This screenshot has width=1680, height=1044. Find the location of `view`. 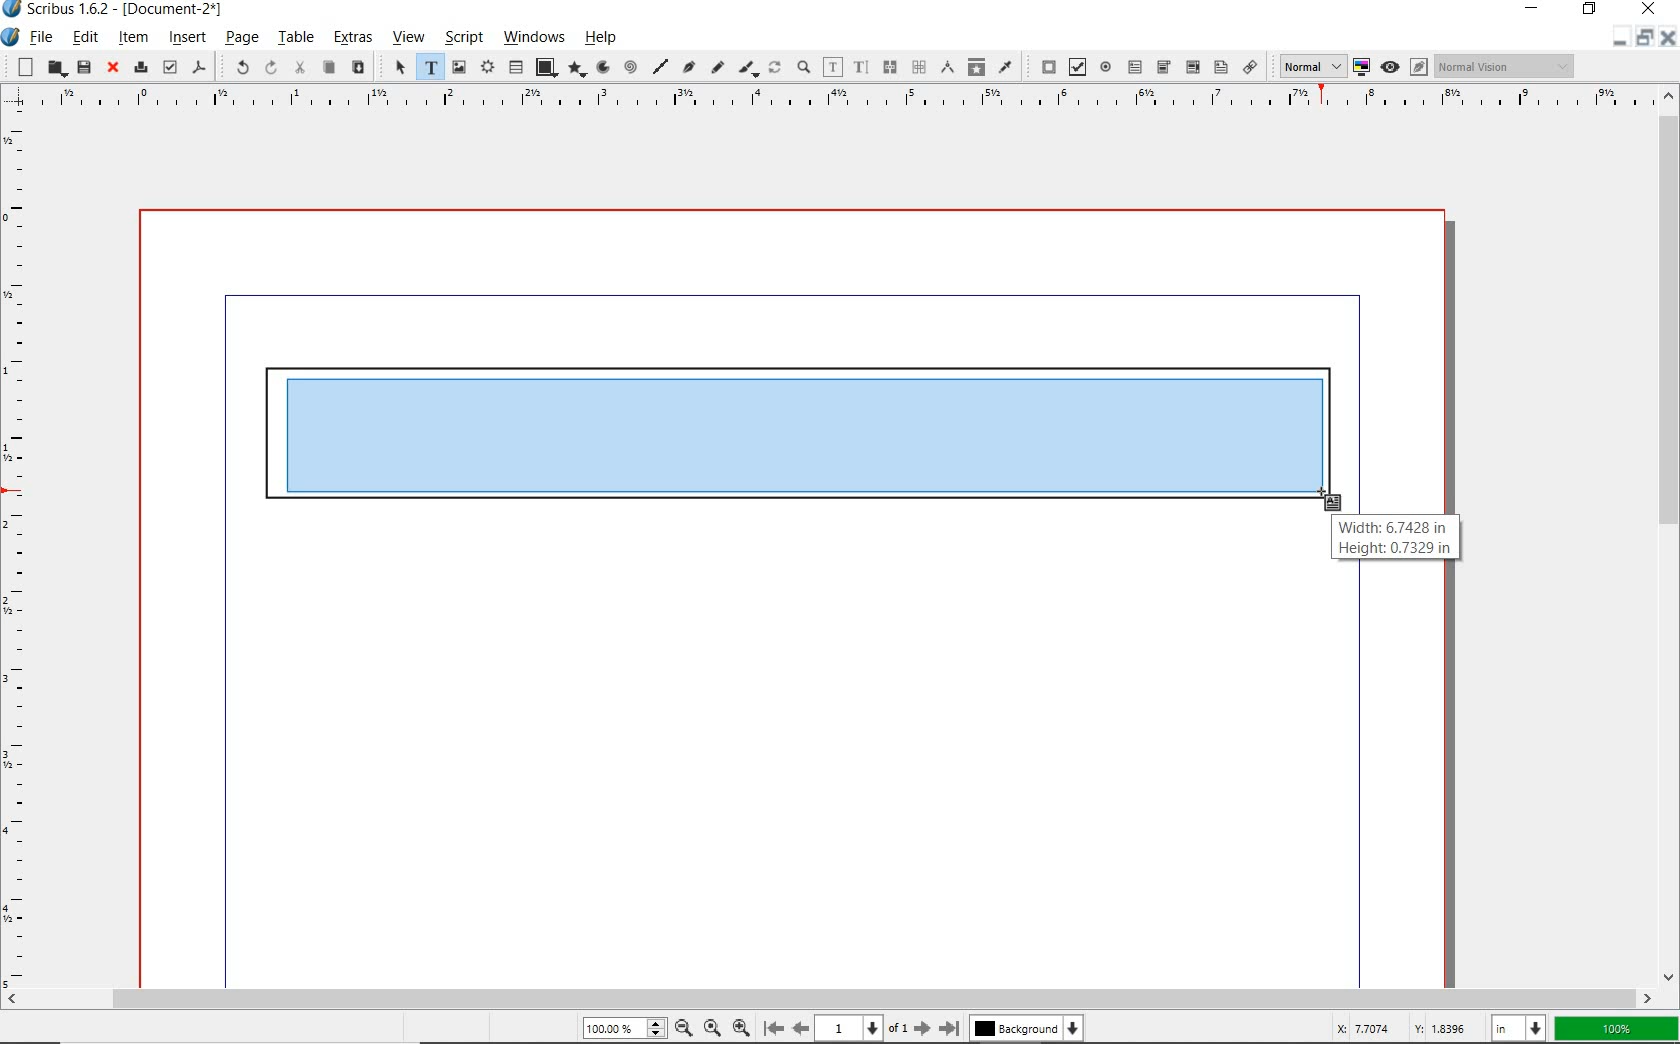

view is located at coordinates (410, 38).